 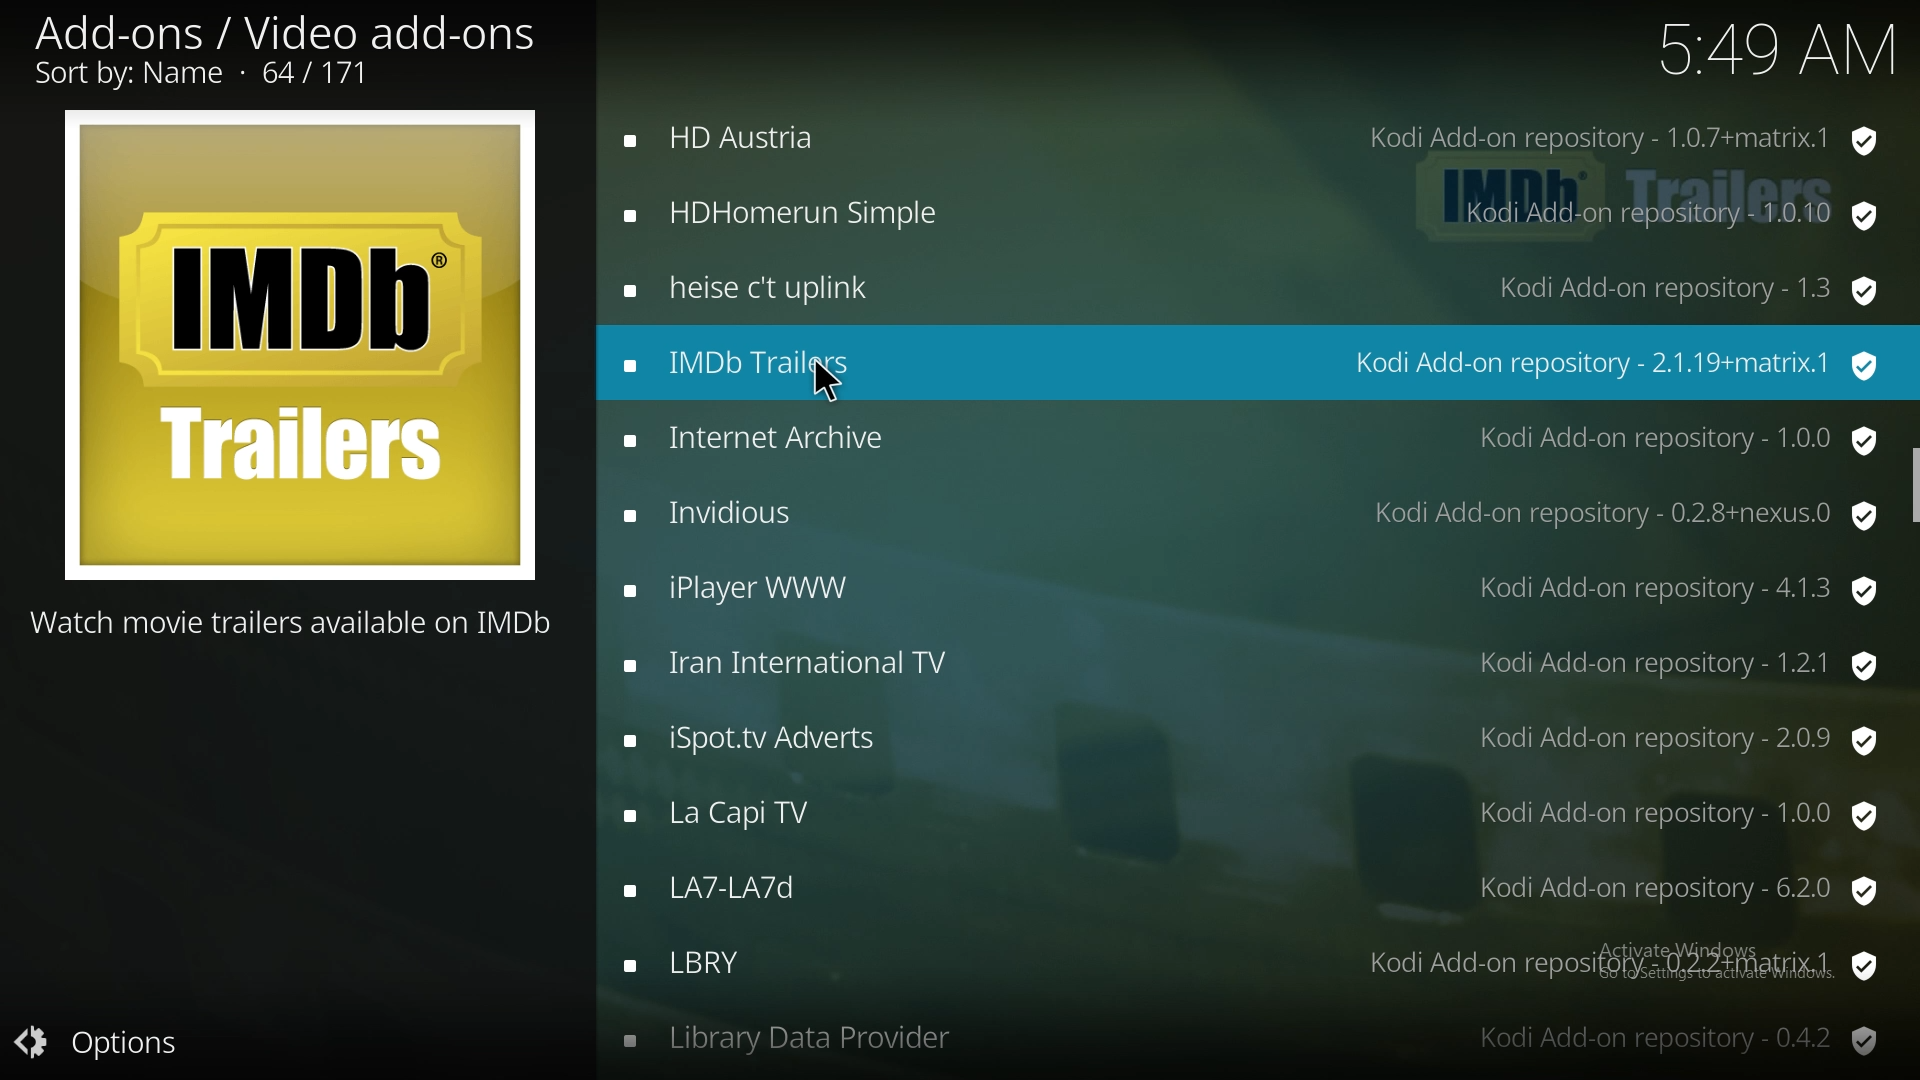 What do you see at coordinates (1250, 665) in the screenshot?
I see `add on` at bounding box center [1250, 665].